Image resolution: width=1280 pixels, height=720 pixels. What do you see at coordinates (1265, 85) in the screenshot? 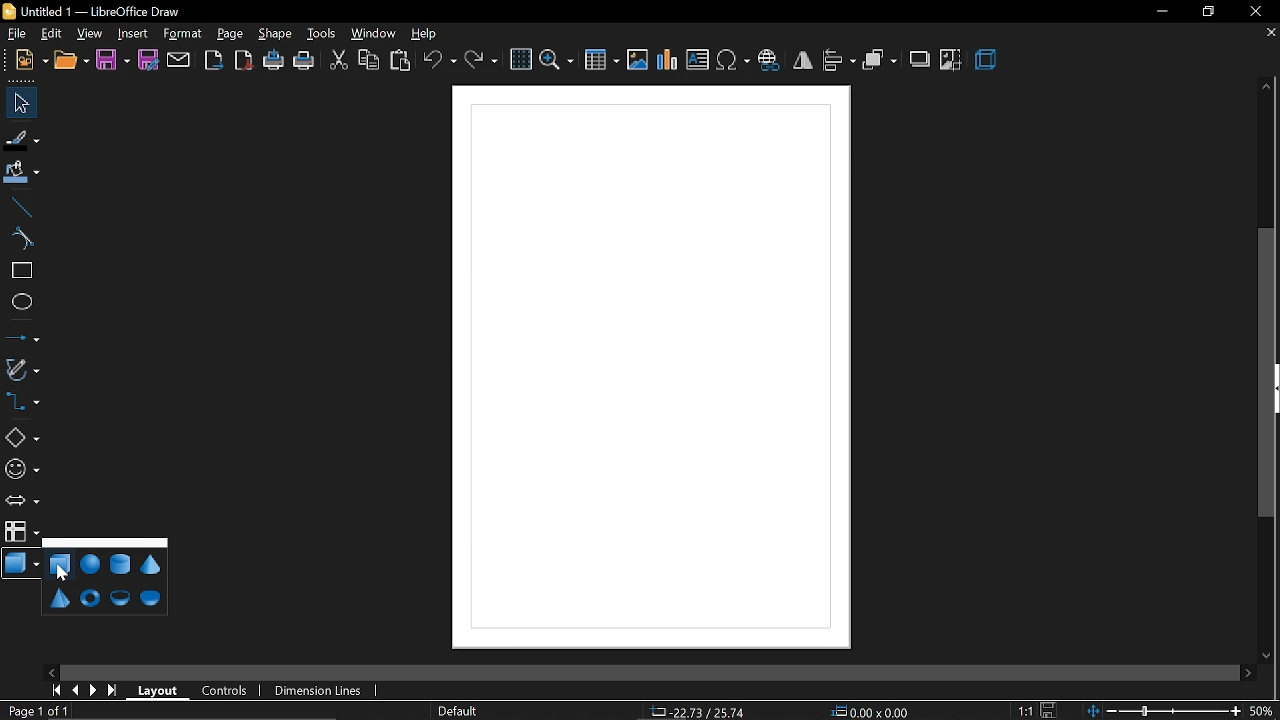
I see `move up` at bounding box center [1265, 85].